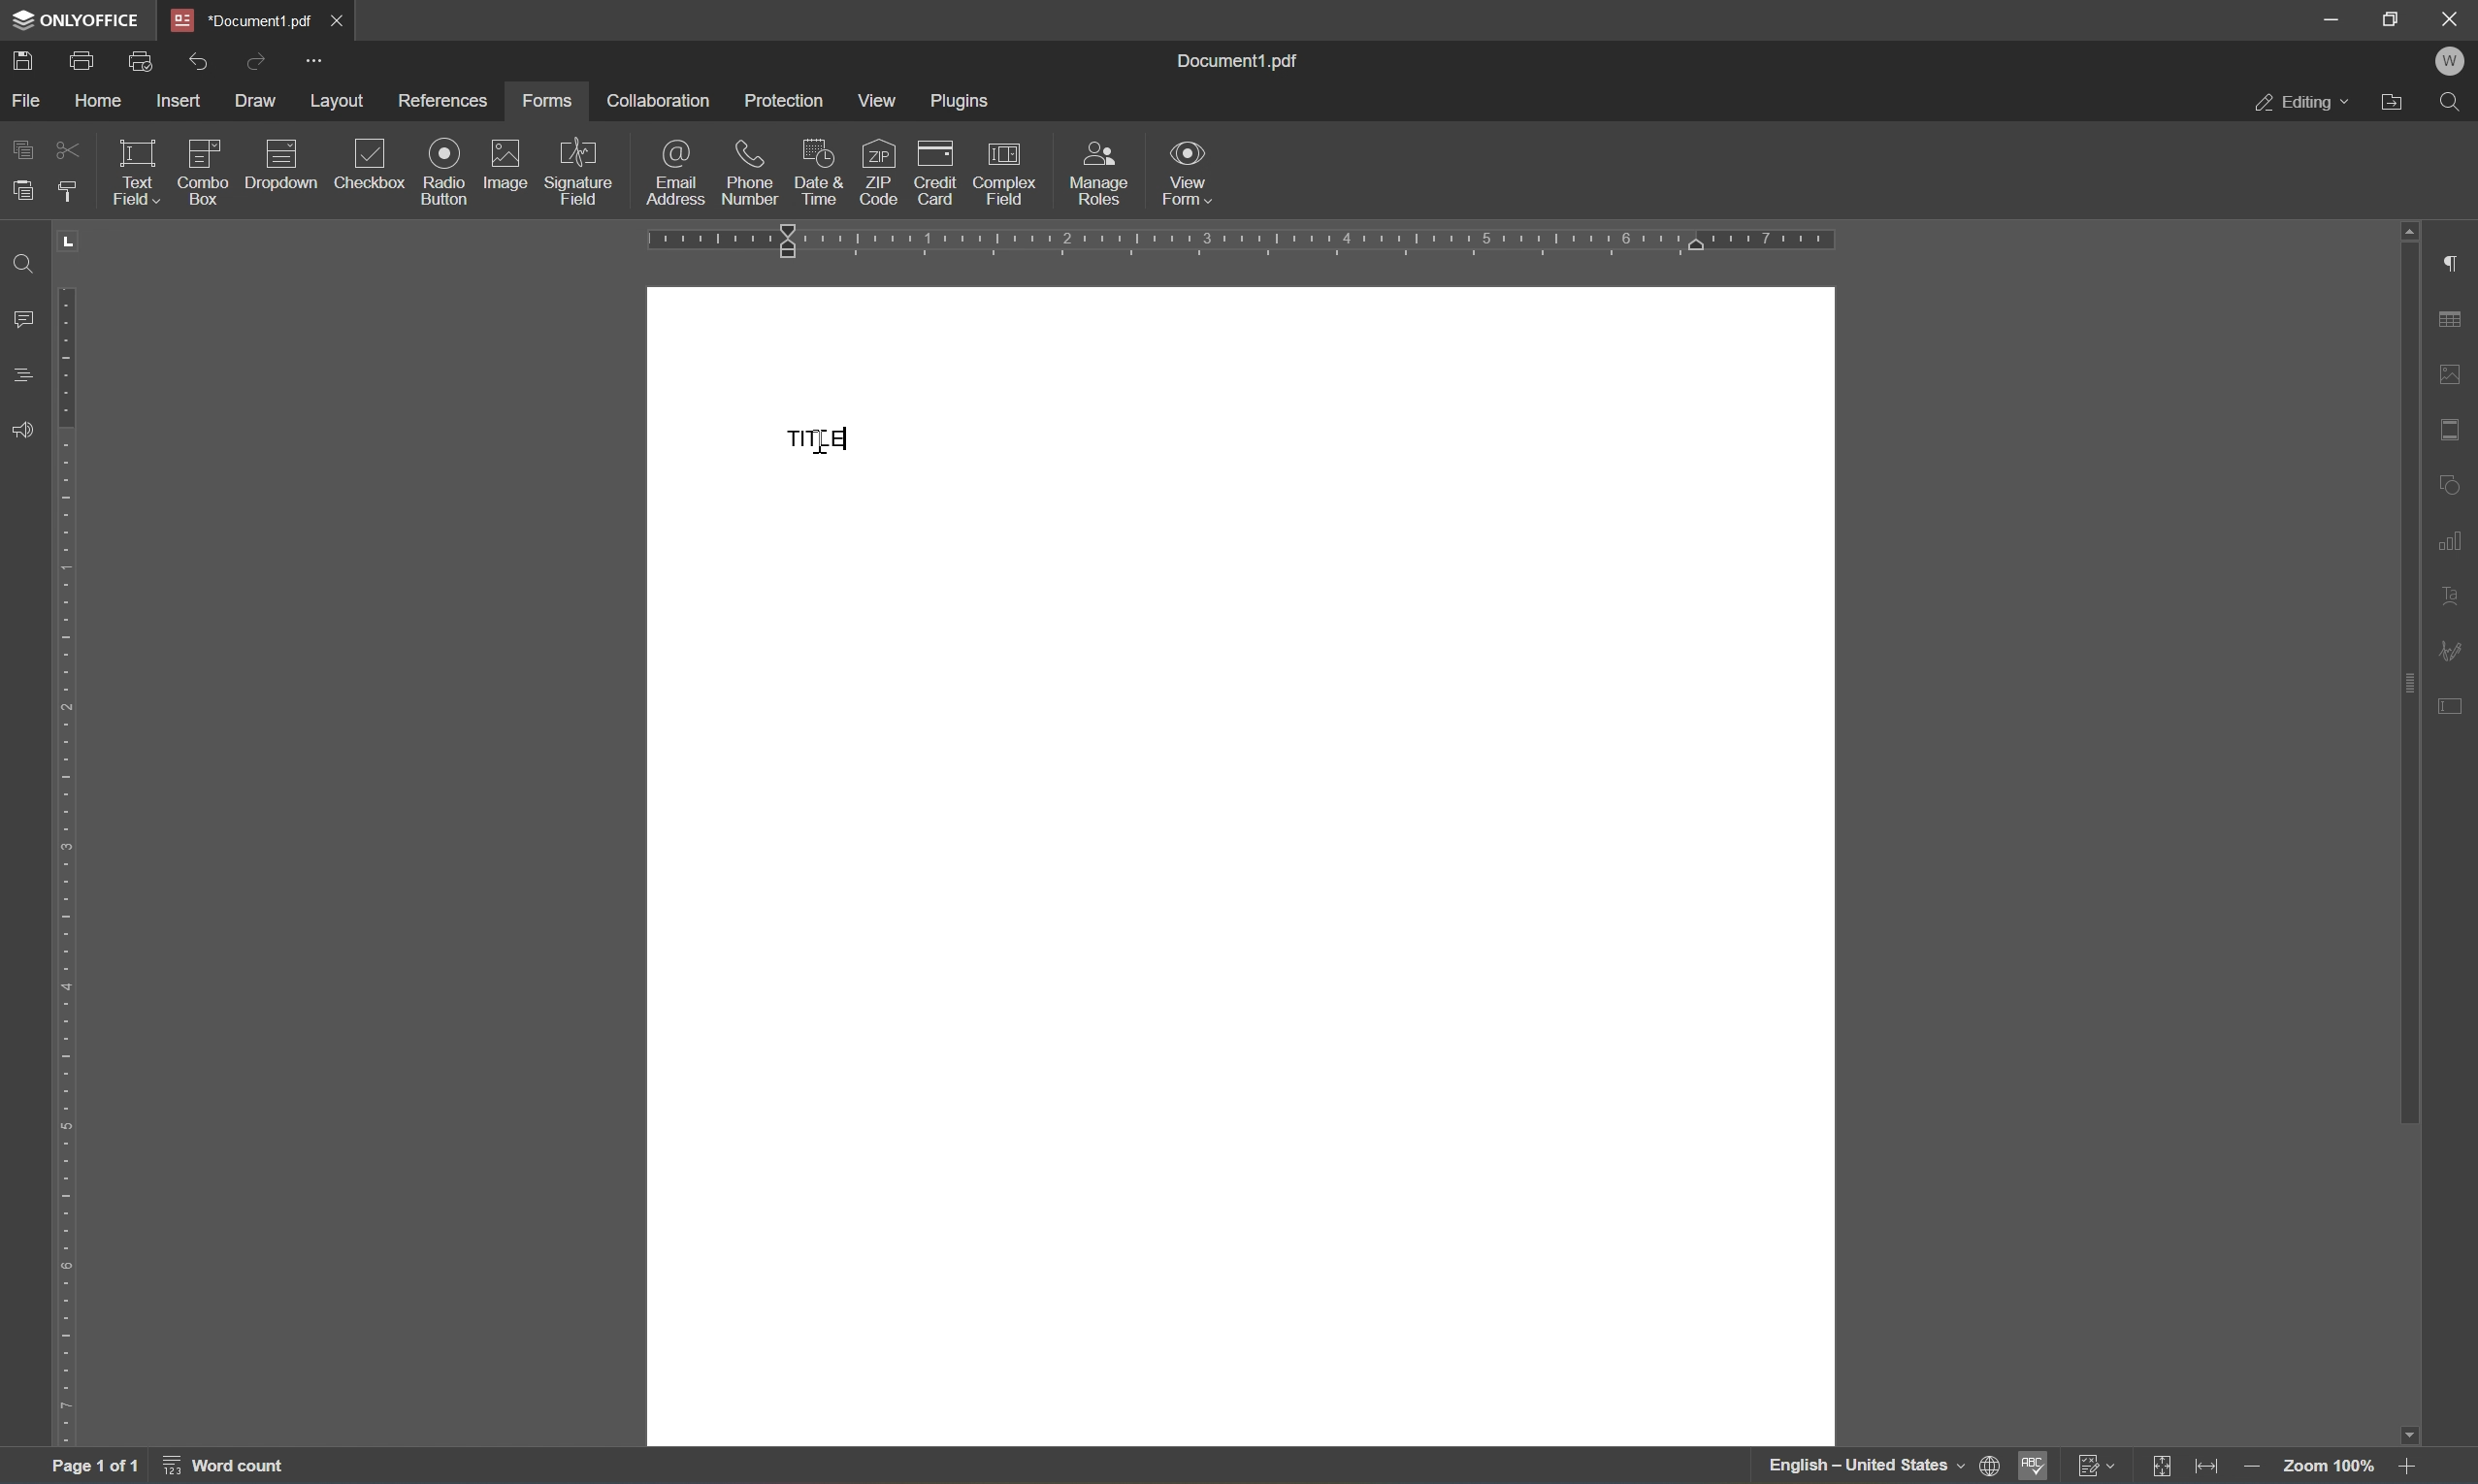 The image size is (2478, 1484). What do you see at coordinates (818, 443) in the screenshot?
I see `CURSOR` at bounding box center [818, 443].